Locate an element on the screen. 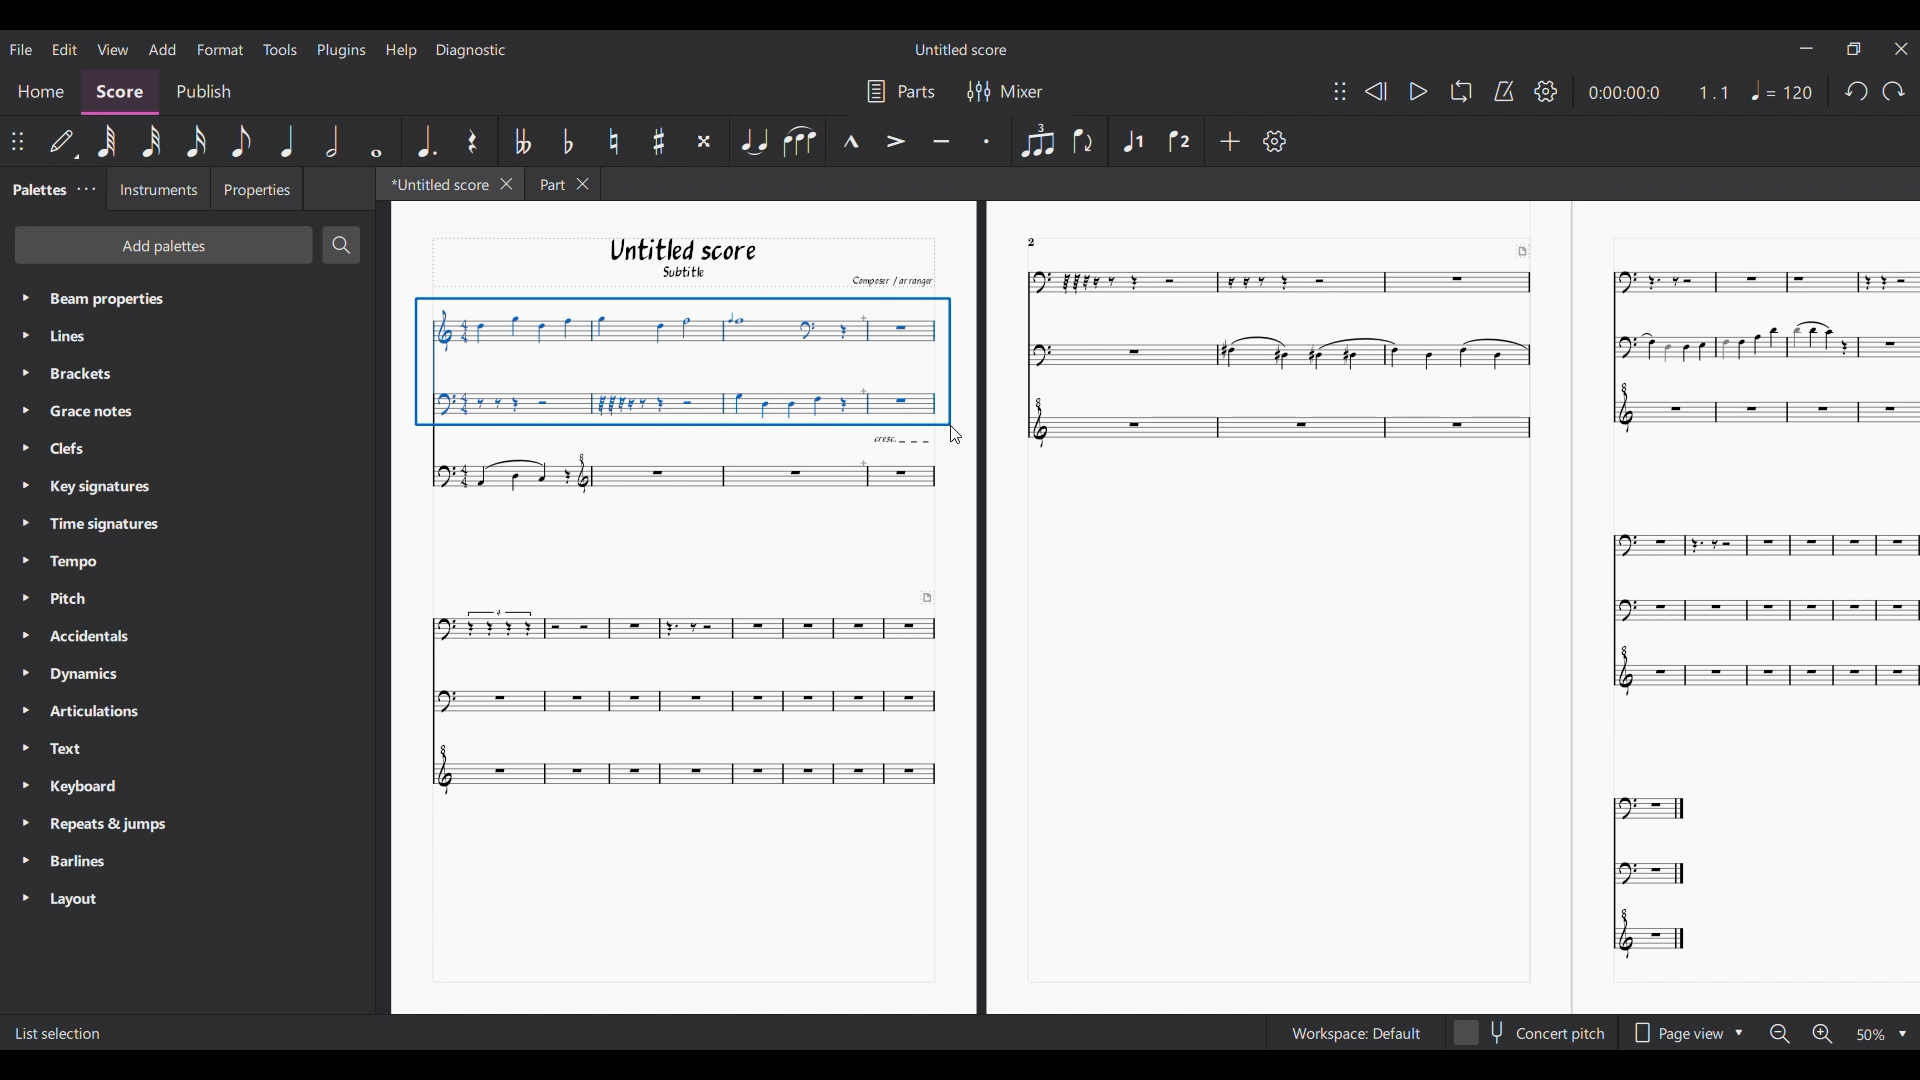  Toggle double sharp is located at coordinates (703, 140).